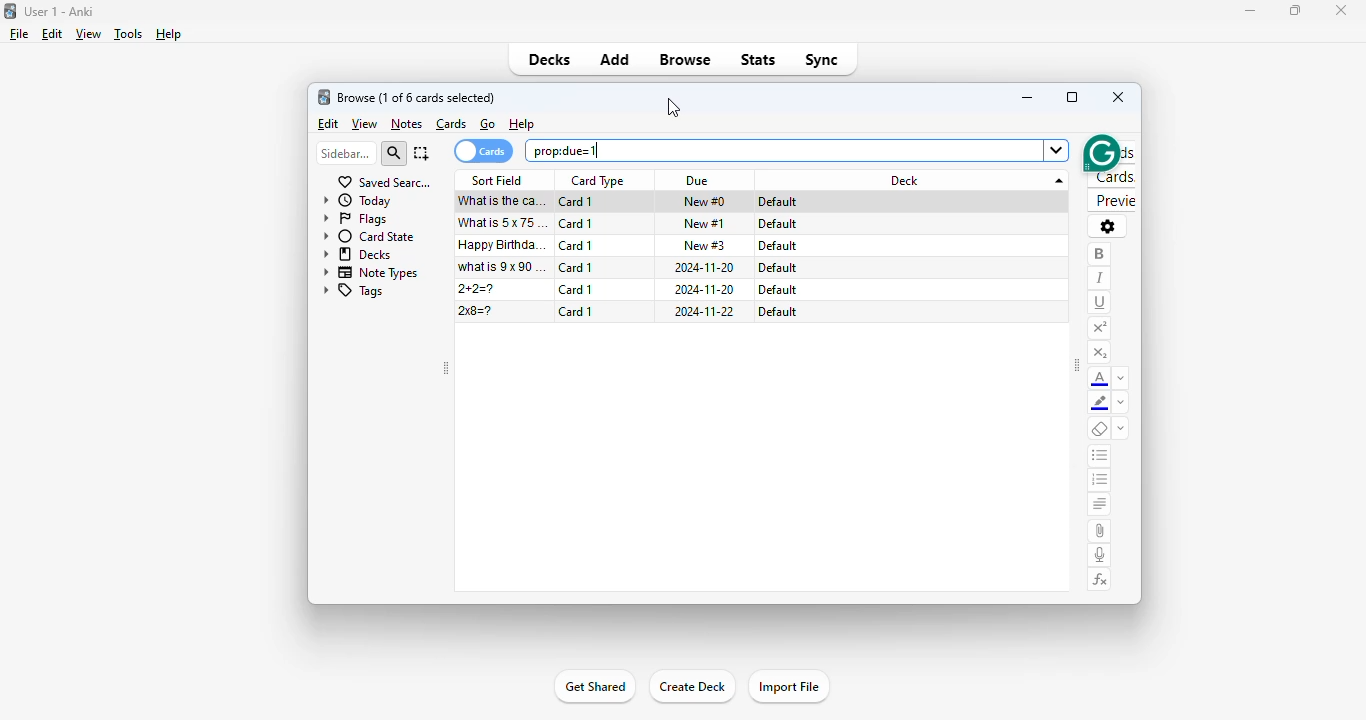 The height and width of the screenshot is (720, 1366). Describe the element at coordinates (1100, 329) in the screenshot. I see `superscript` at that location.